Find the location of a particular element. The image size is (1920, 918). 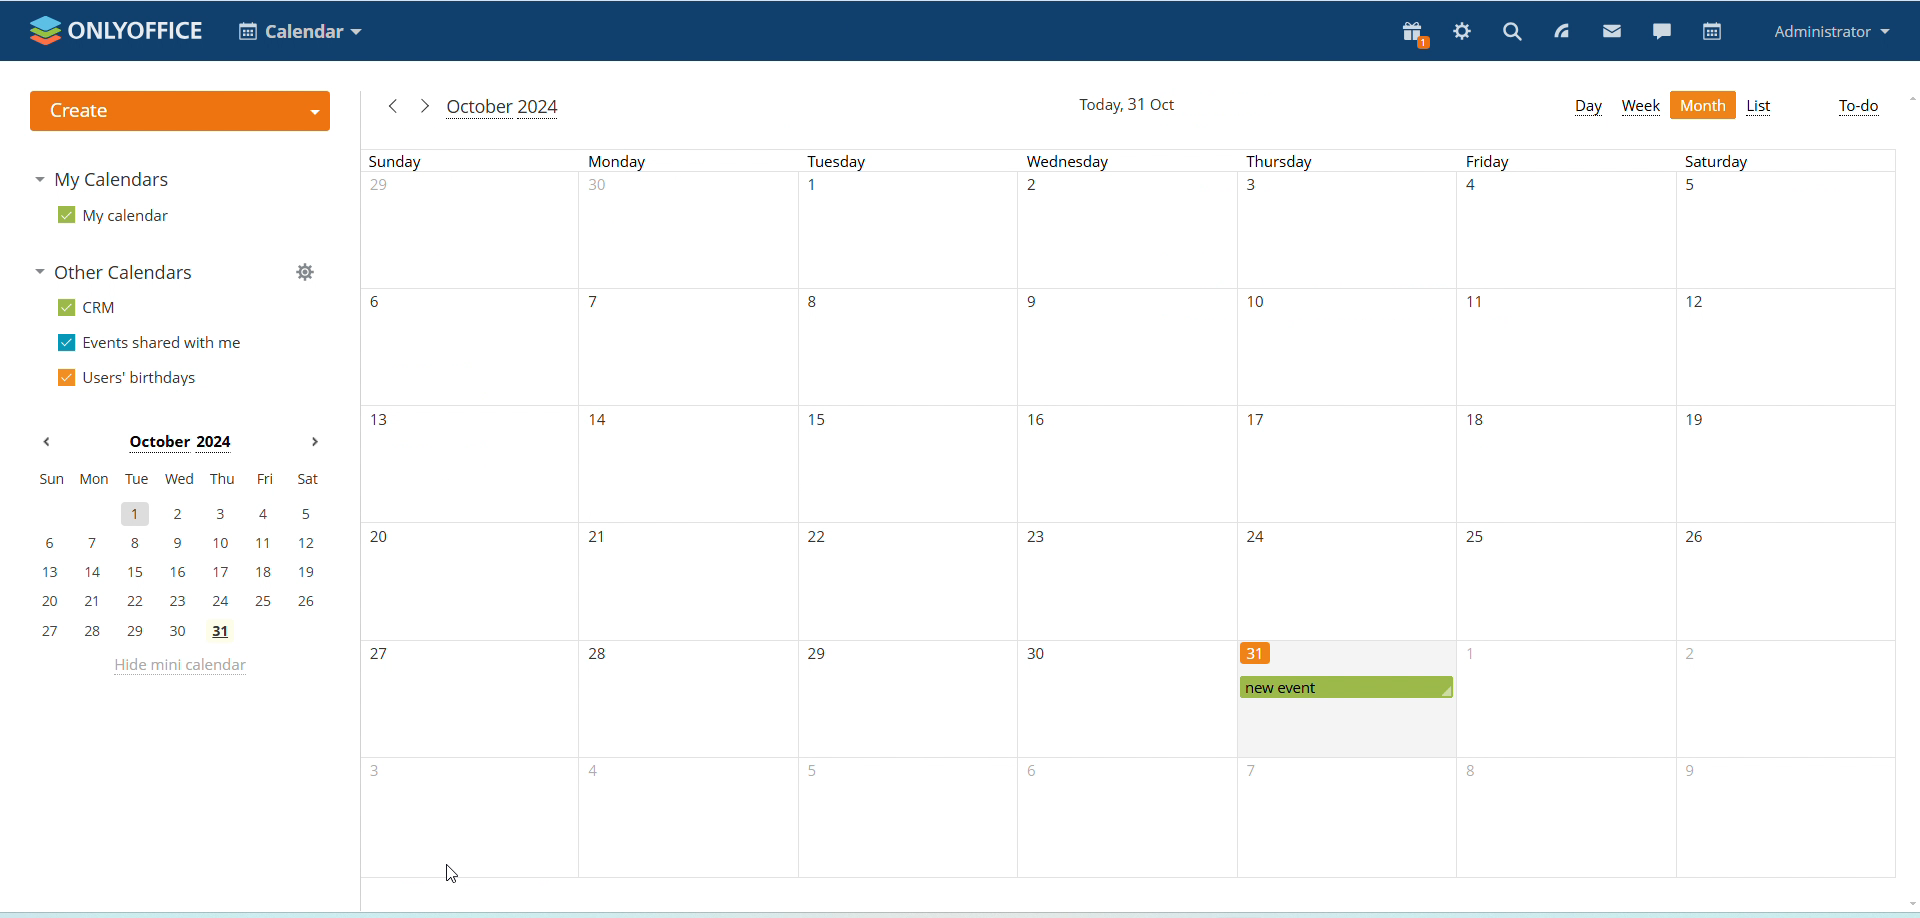

hide mini calendar is located at coordinates (178, 669).